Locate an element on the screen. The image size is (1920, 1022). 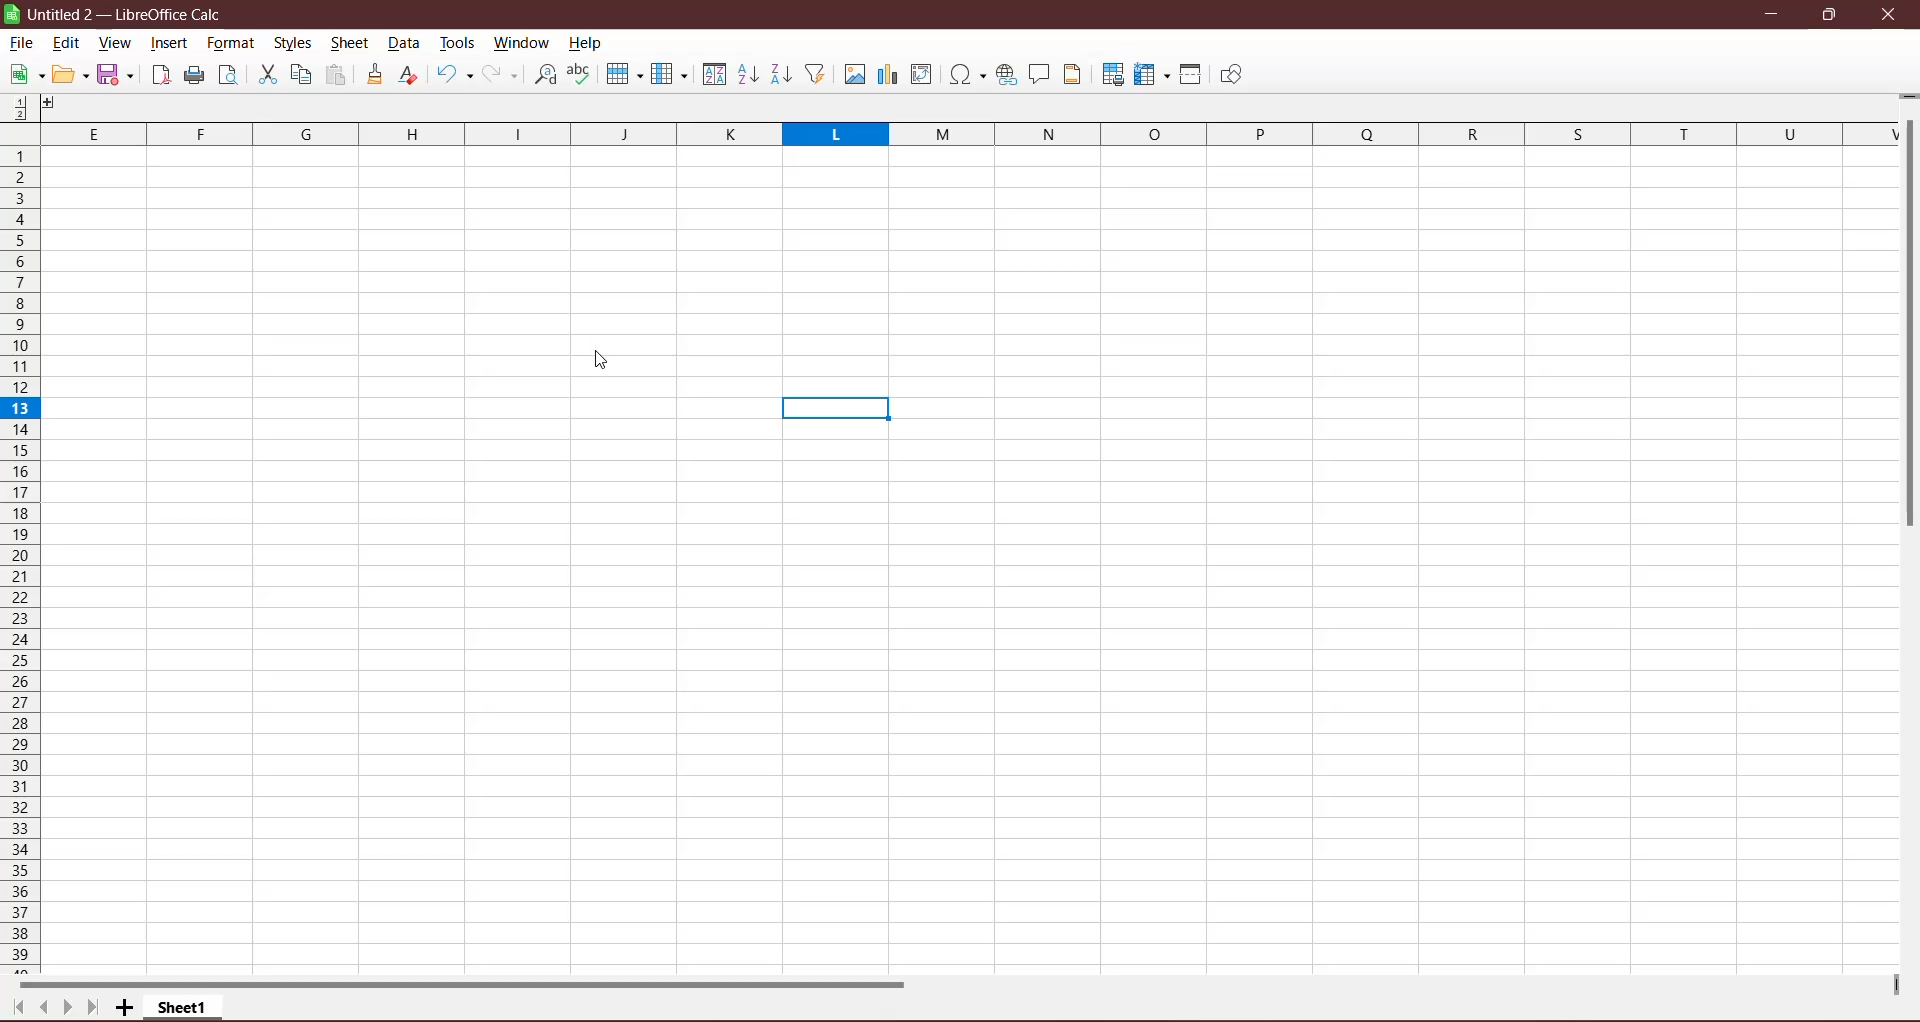
Find and Replace is located at coordinates (545, 74).